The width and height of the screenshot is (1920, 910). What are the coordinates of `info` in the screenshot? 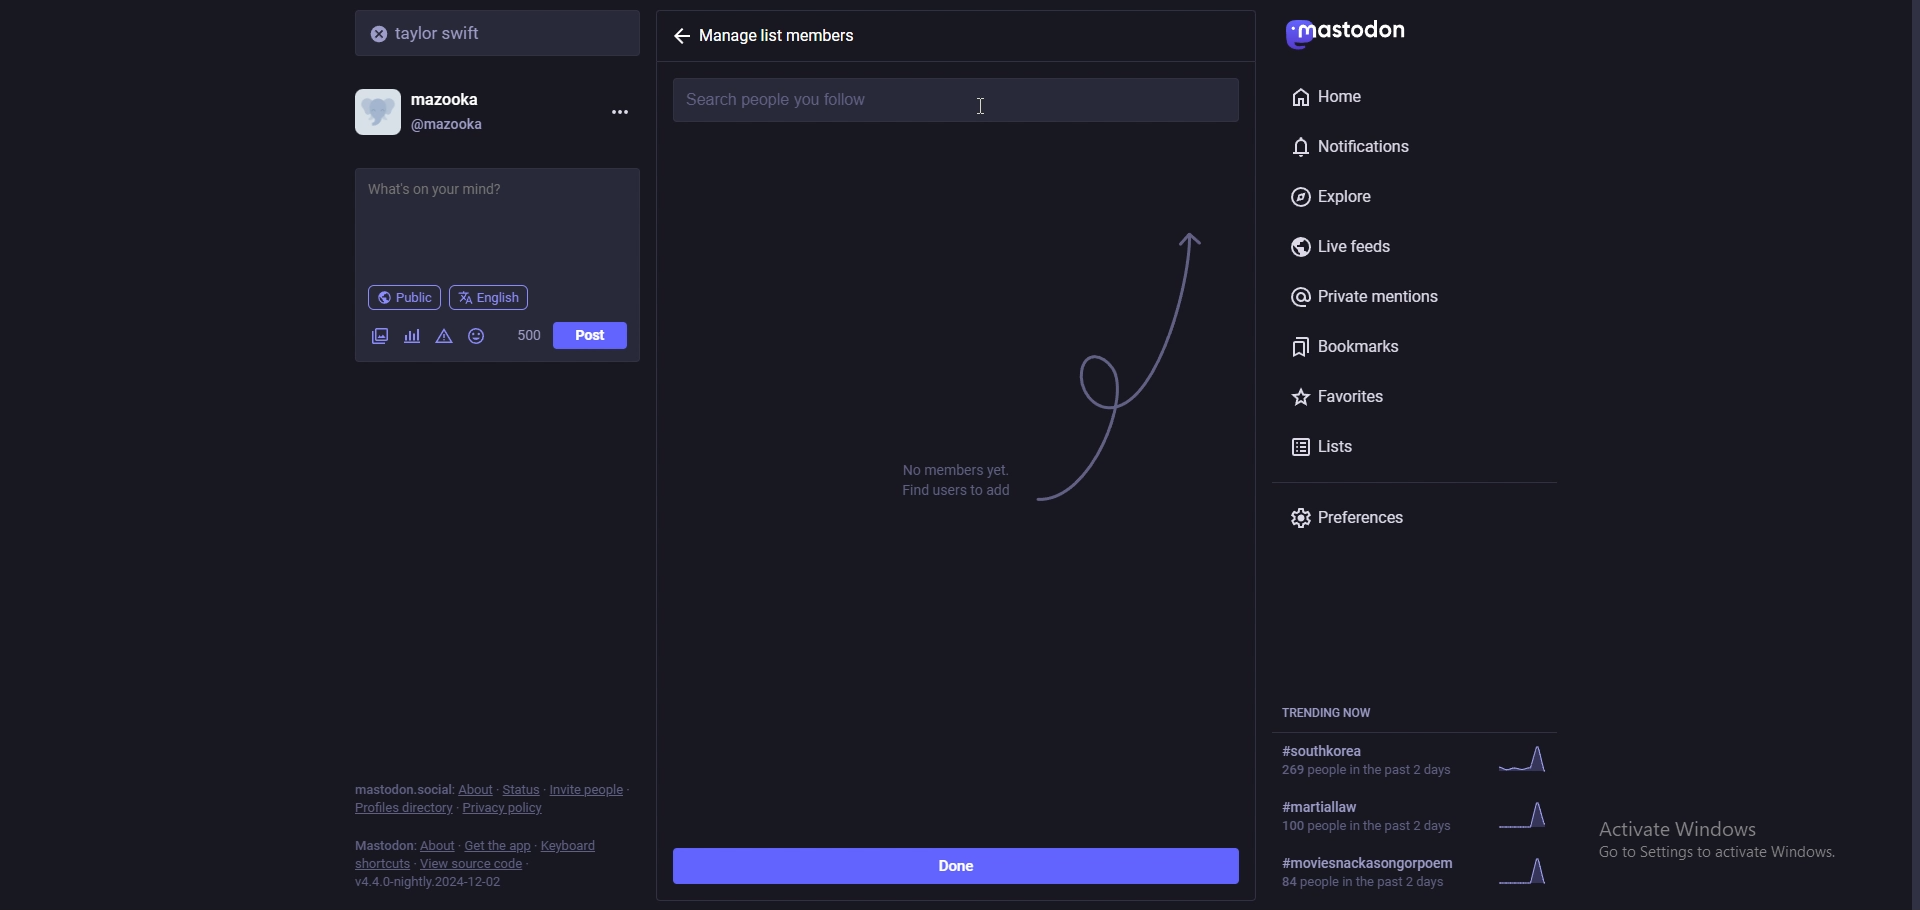 It's located at (956, 479).